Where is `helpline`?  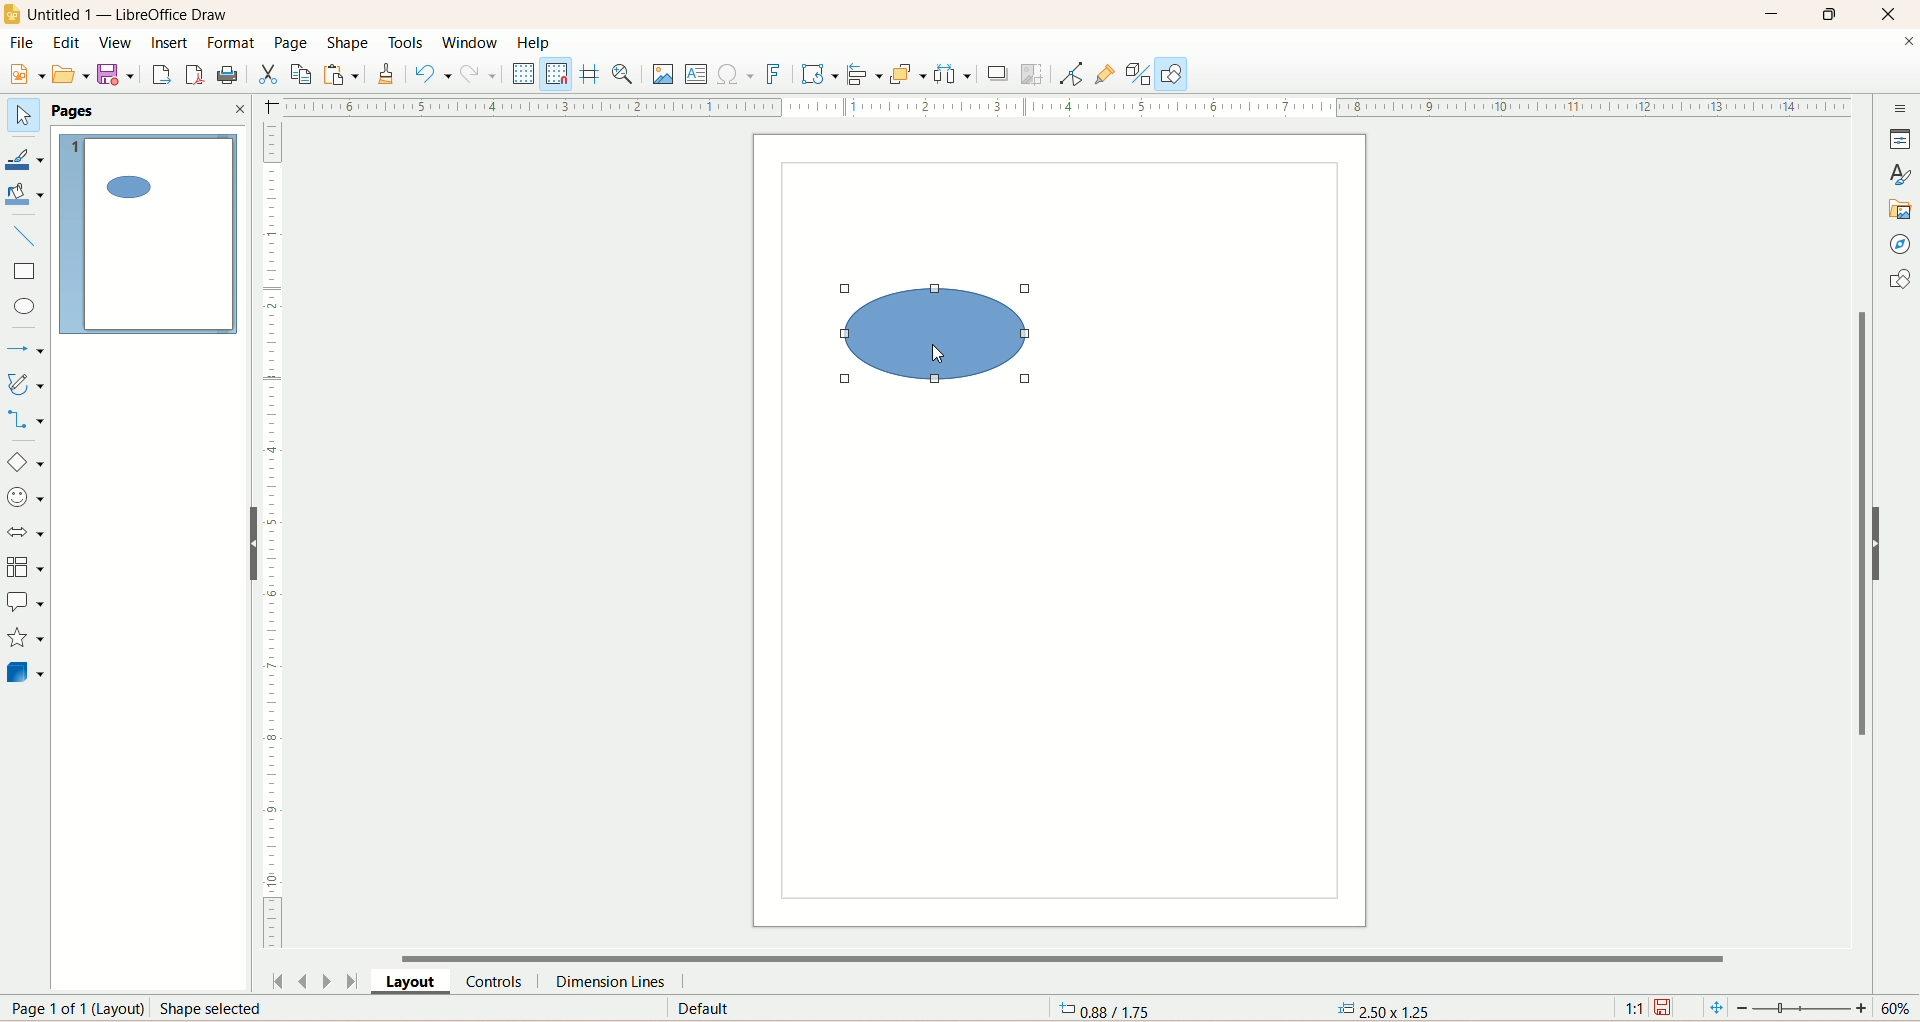
helpline is located at coordinates (591, 76).